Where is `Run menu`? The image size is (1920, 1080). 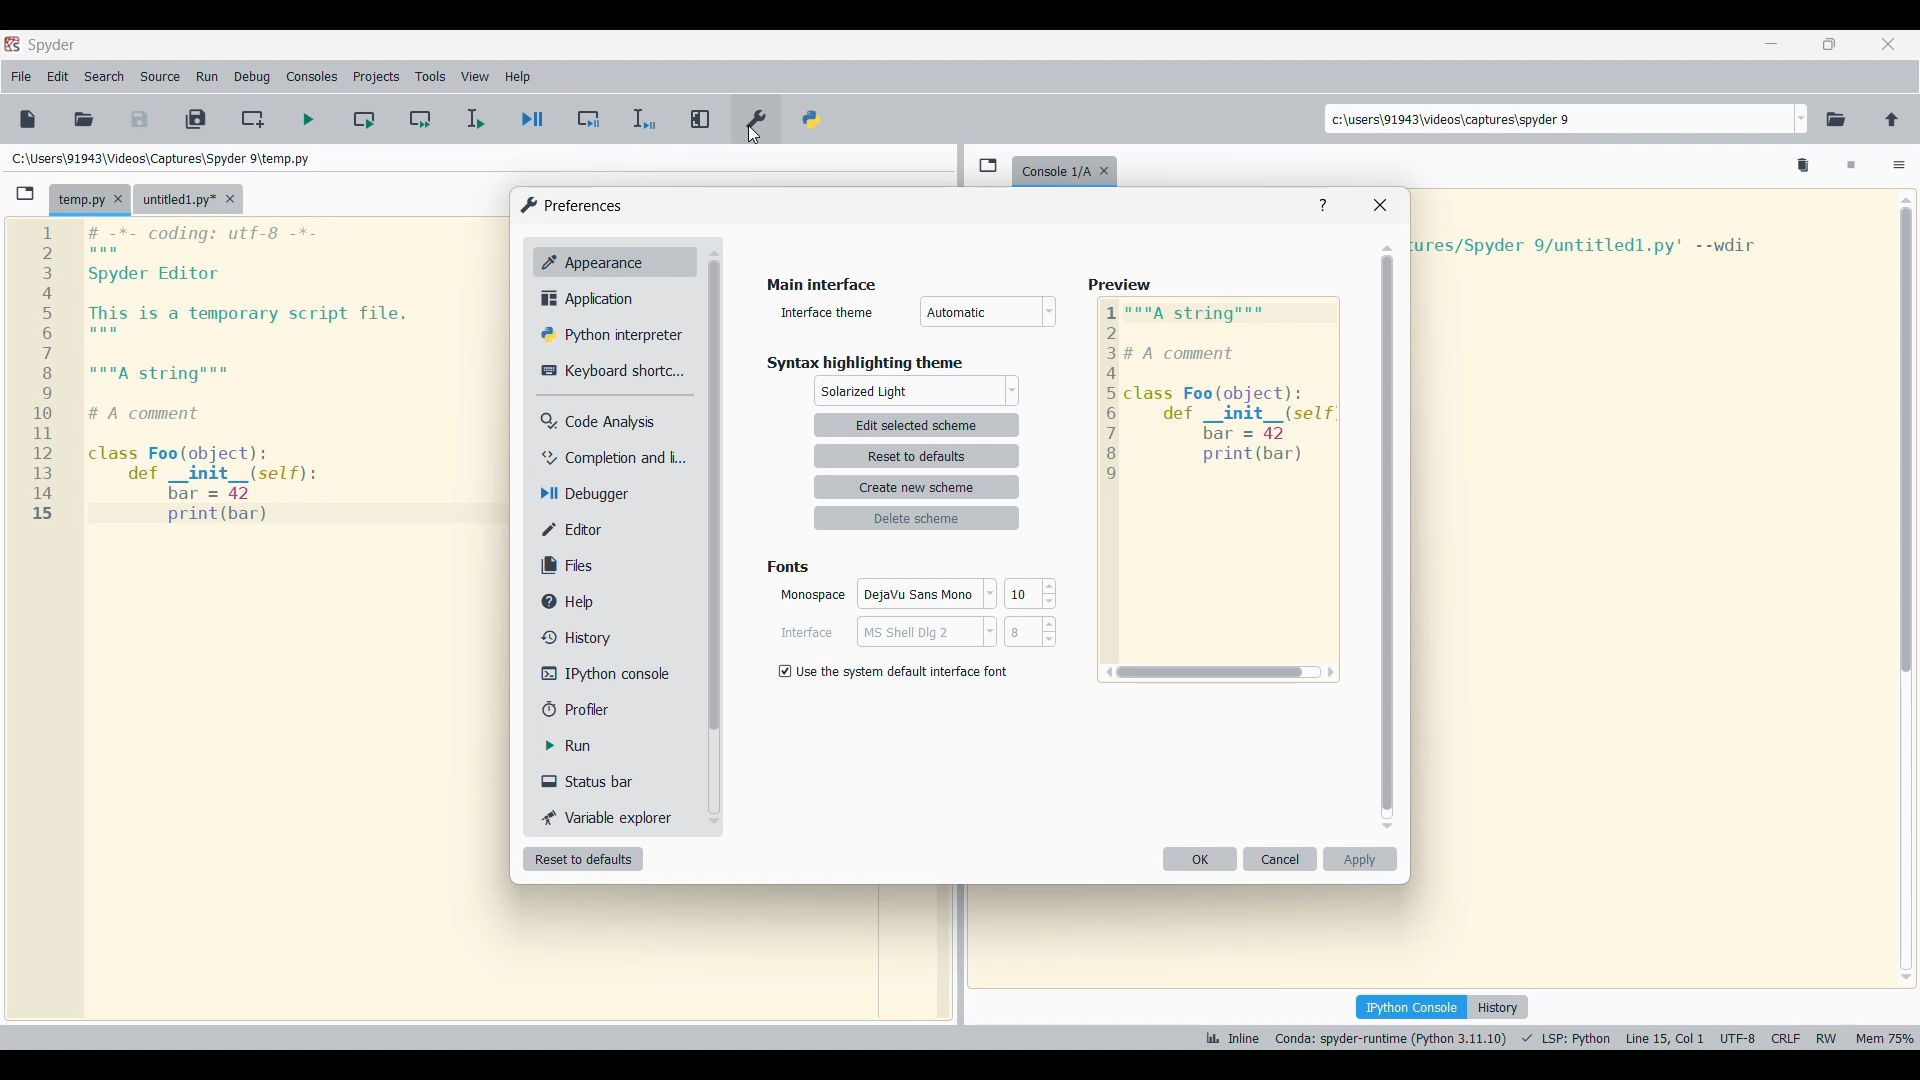 Run menu is located at coordinates (208, 77).